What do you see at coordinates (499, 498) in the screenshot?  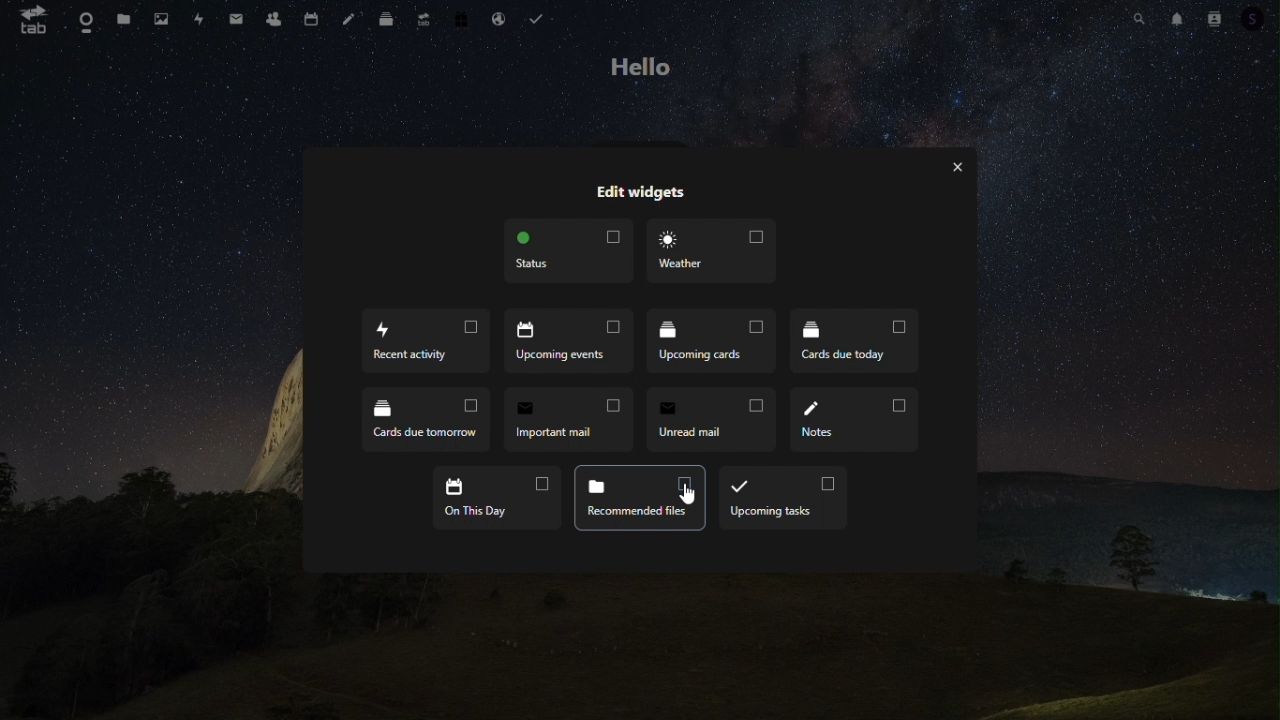 I see `on this day` at bounding box center [499, 498].